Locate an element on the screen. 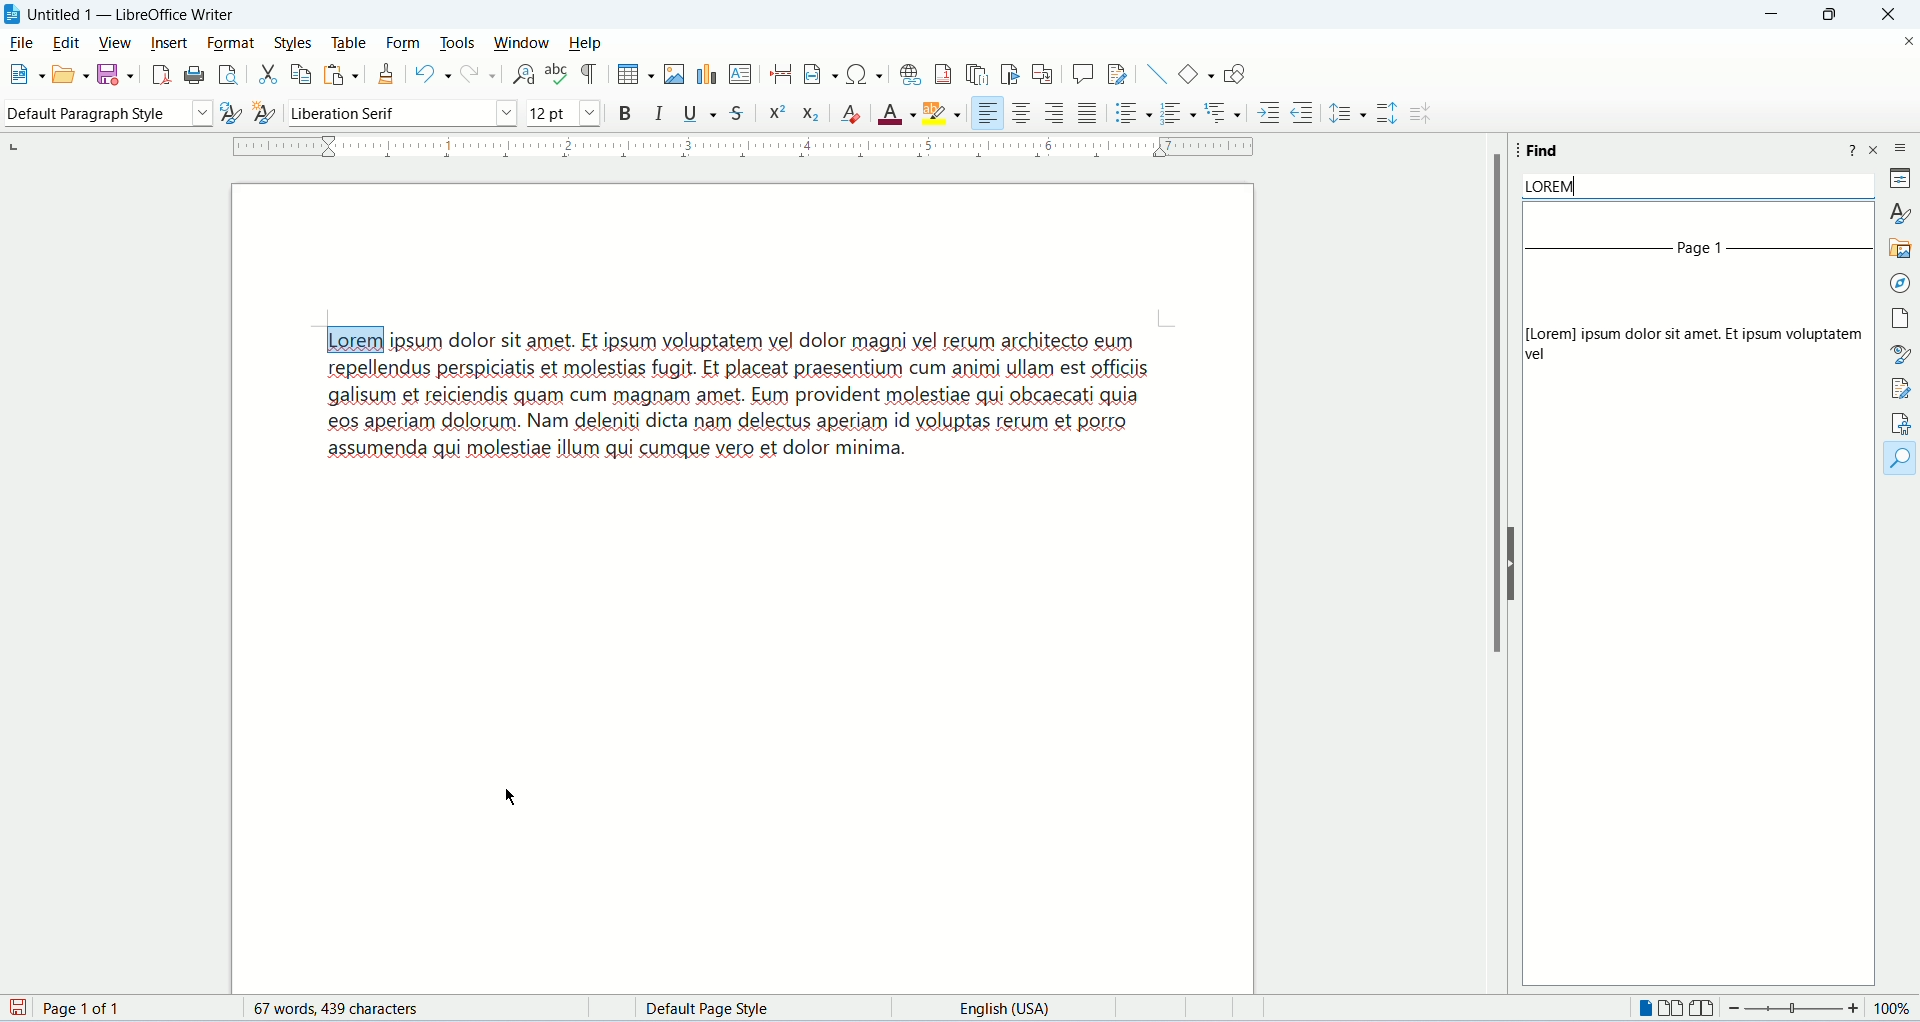 The image size is (1920, 1022). insert chart is located at coordinates (706, 74).